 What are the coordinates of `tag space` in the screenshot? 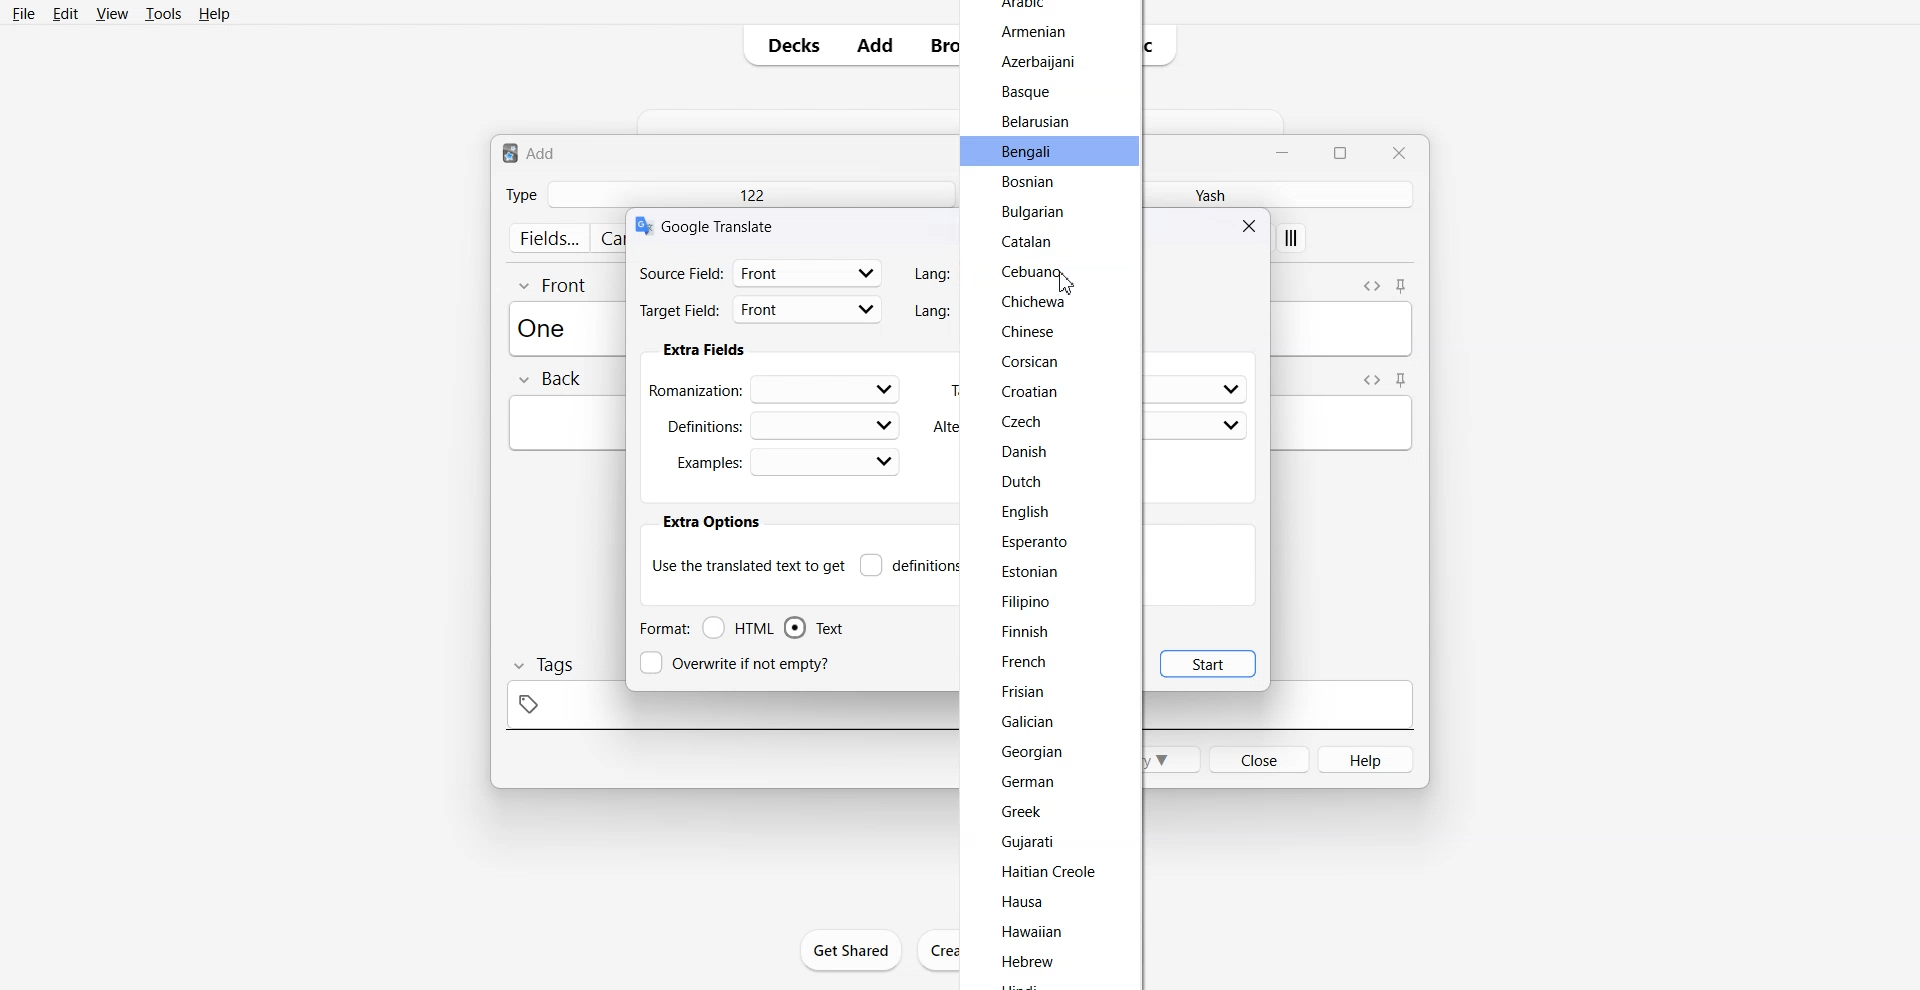 It's located at (726, 711).